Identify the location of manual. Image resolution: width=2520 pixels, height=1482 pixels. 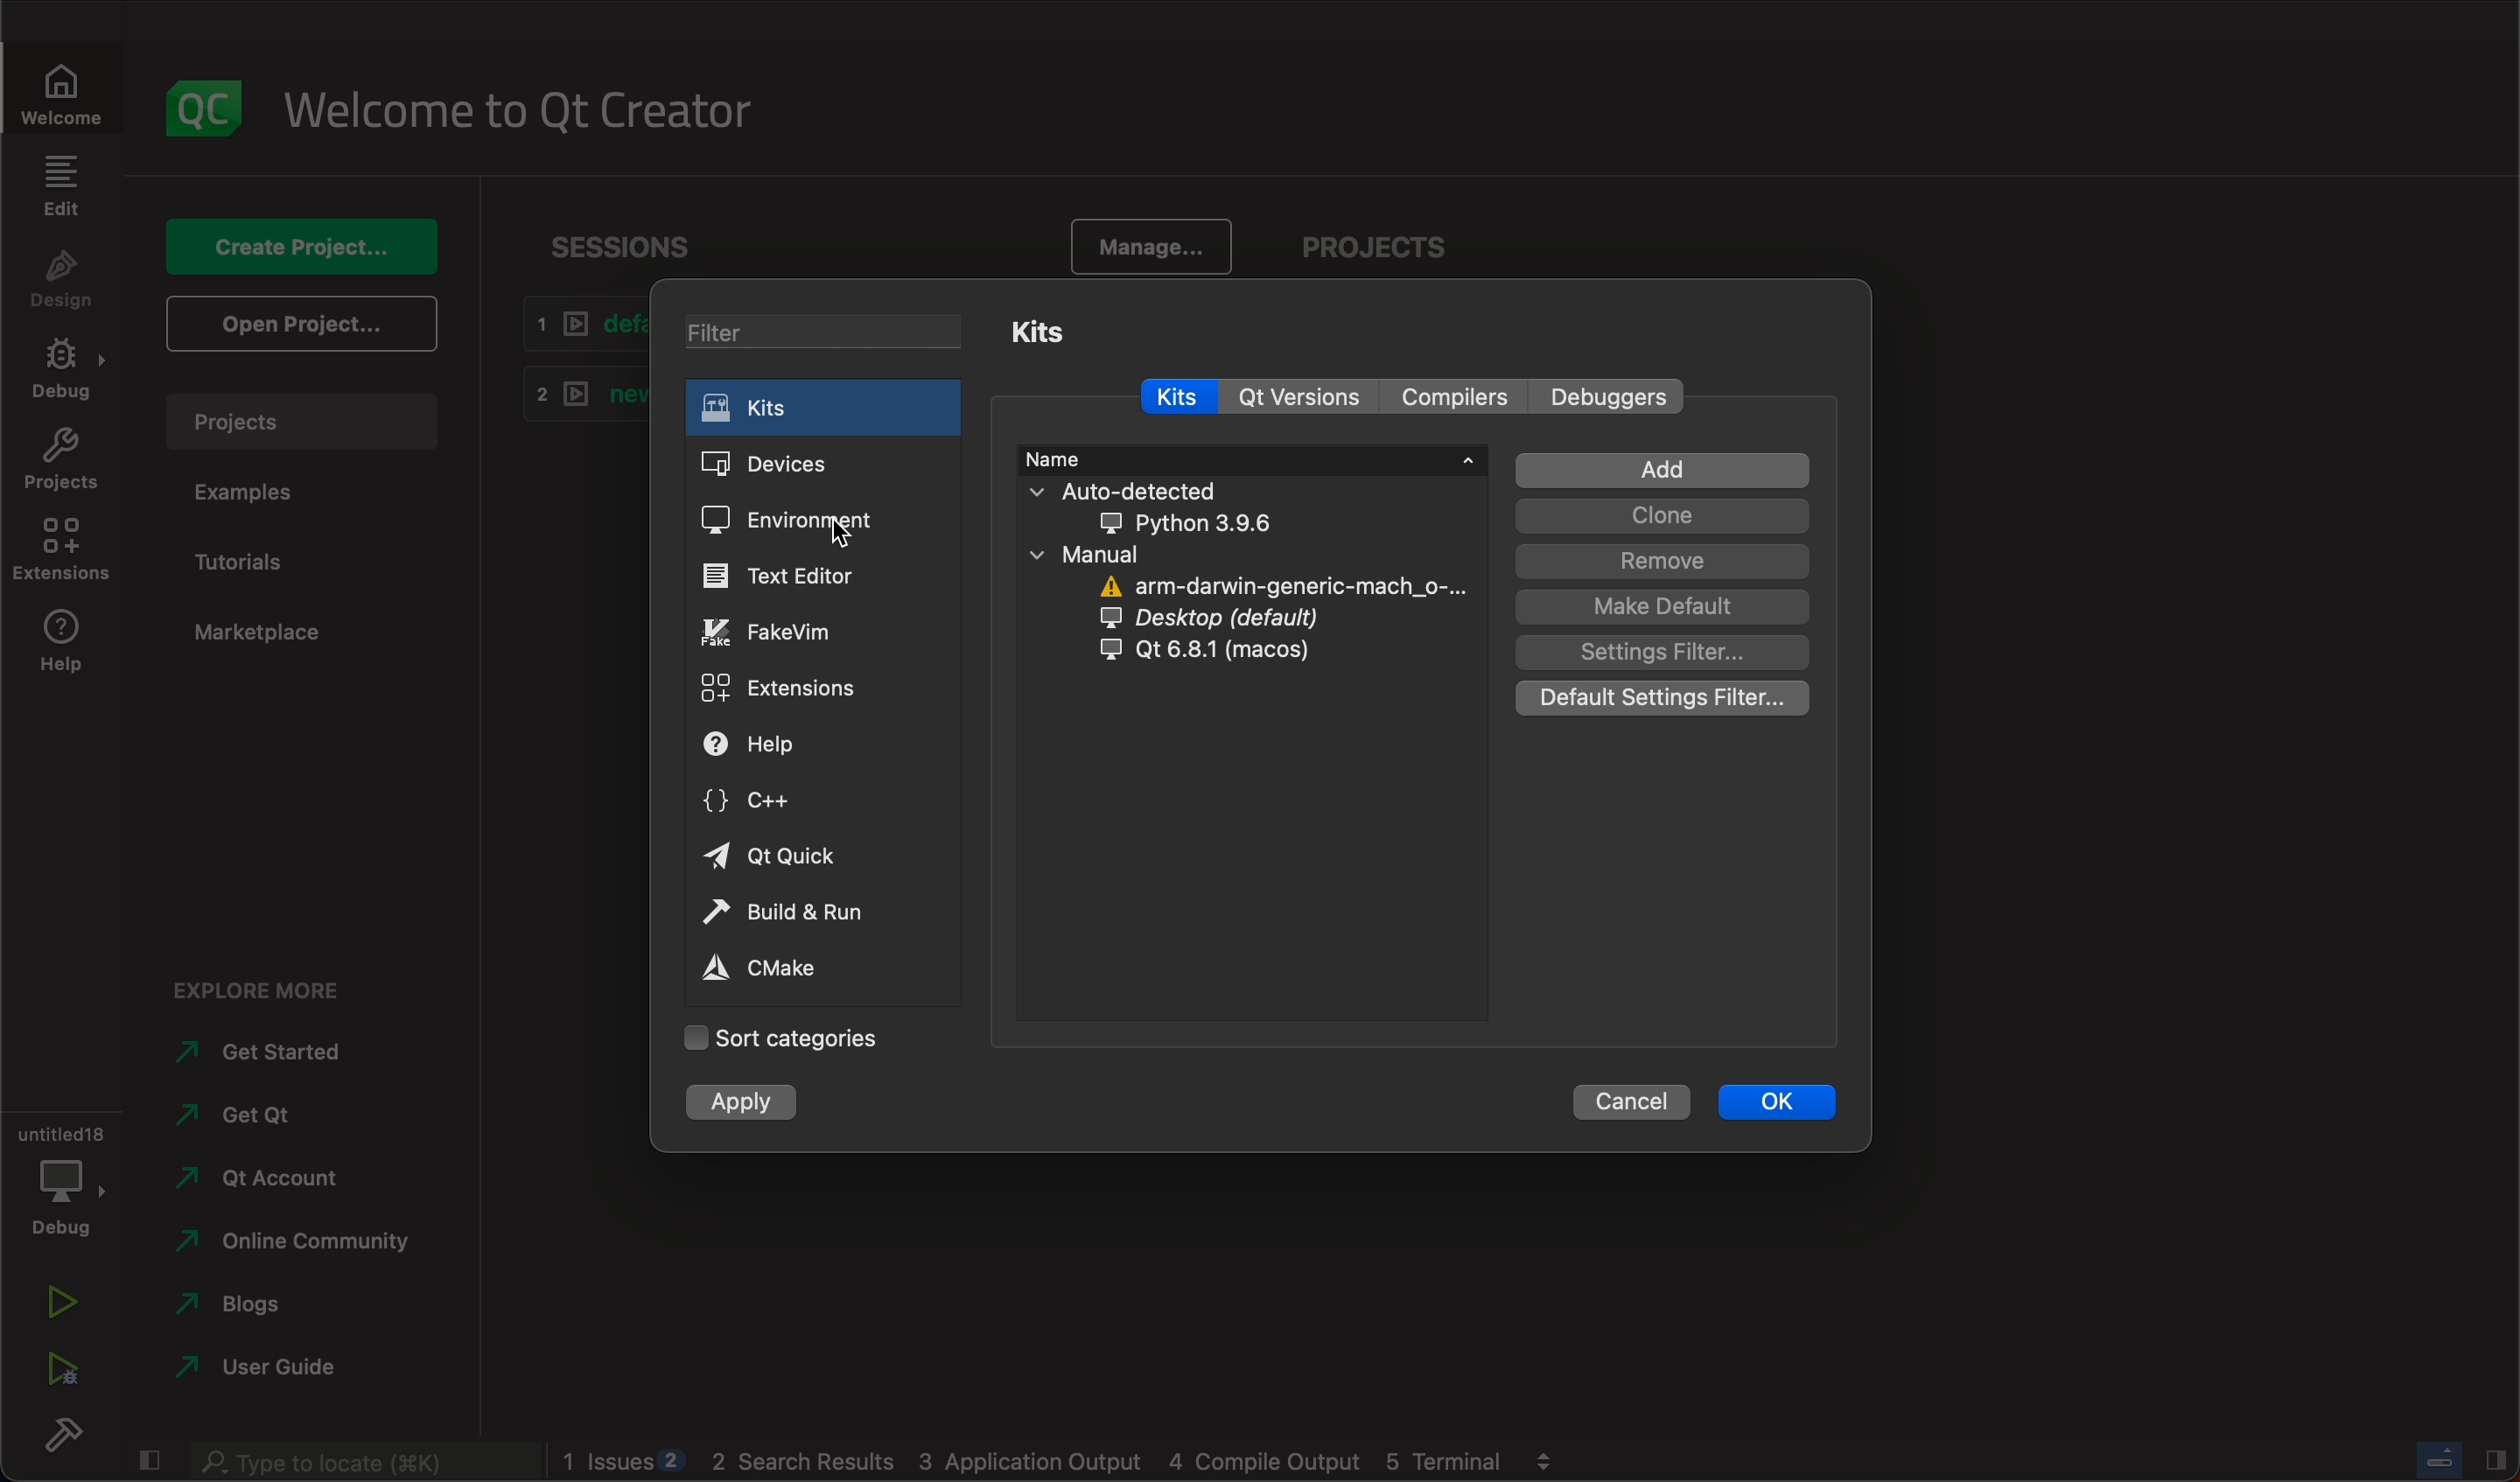
(1116, 553).